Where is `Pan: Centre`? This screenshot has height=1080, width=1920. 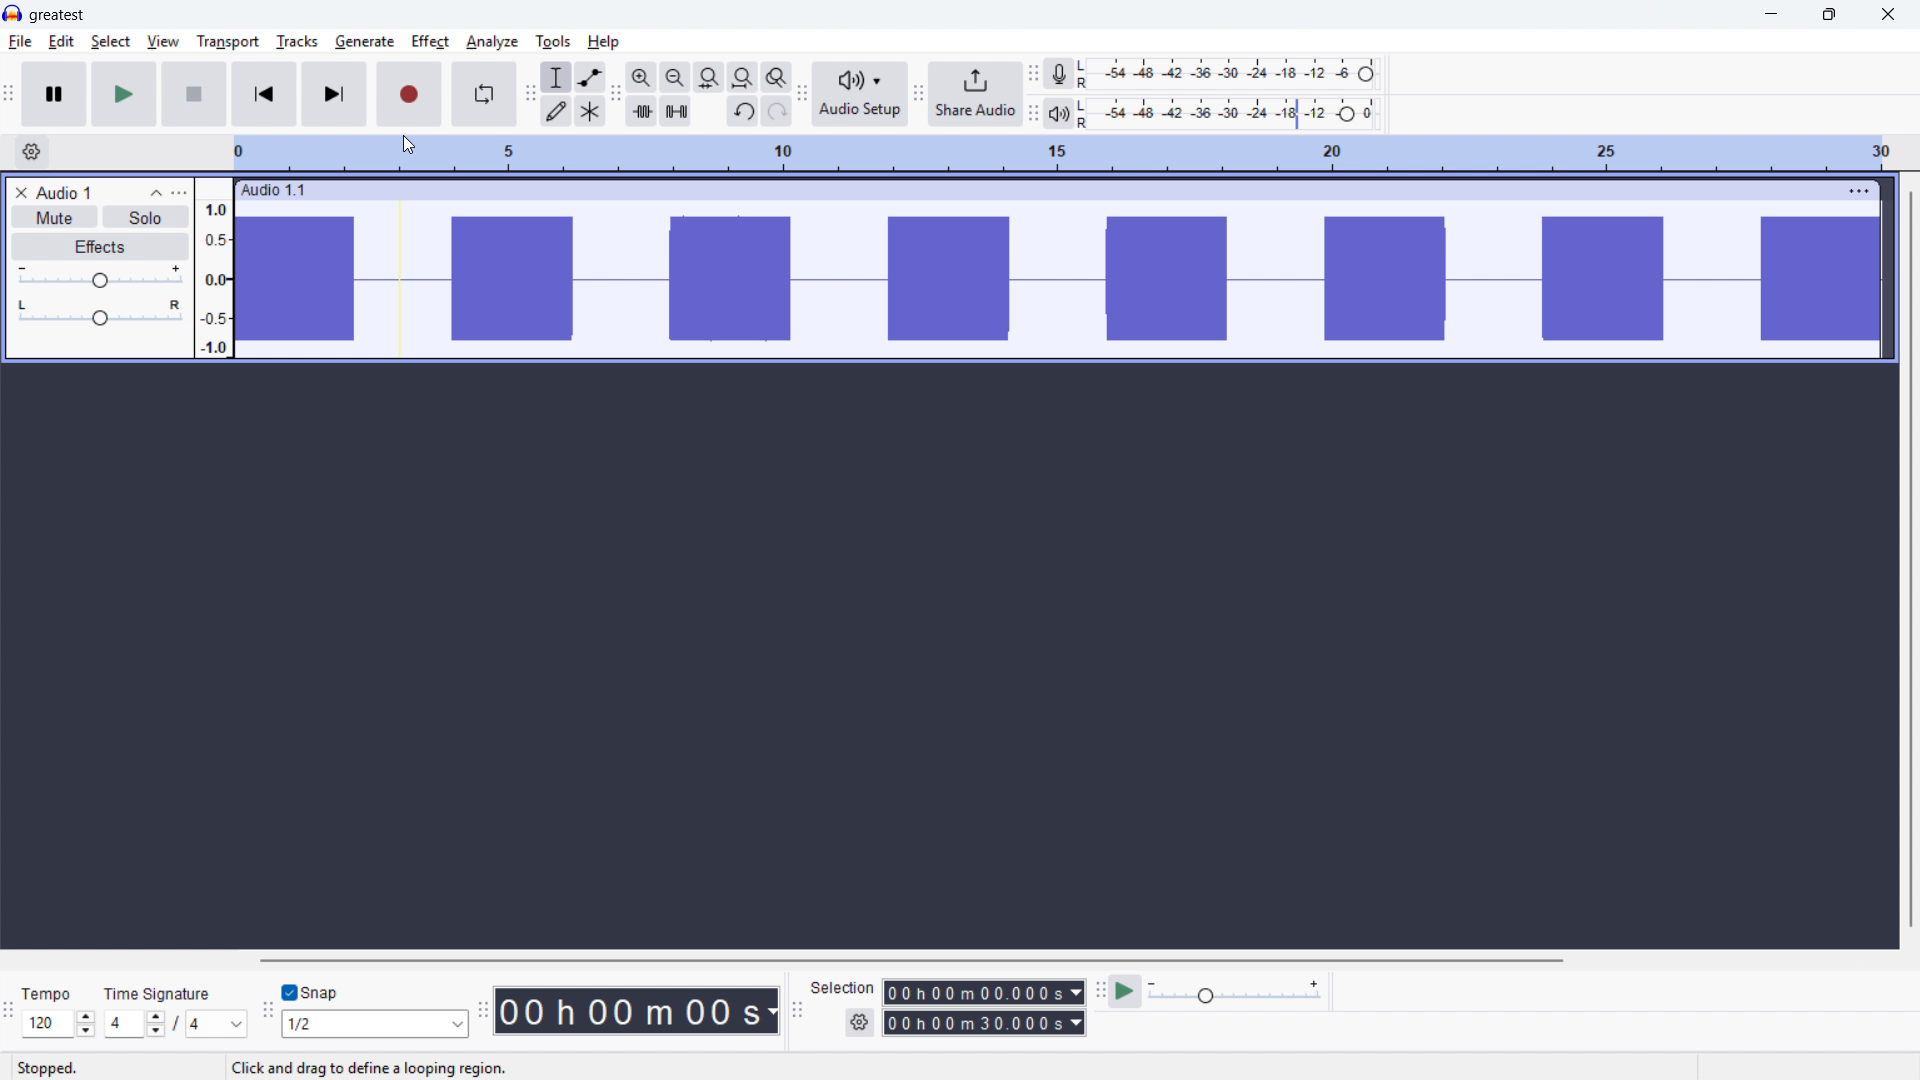
Pan: Centre is located at coordinates (98, 311).